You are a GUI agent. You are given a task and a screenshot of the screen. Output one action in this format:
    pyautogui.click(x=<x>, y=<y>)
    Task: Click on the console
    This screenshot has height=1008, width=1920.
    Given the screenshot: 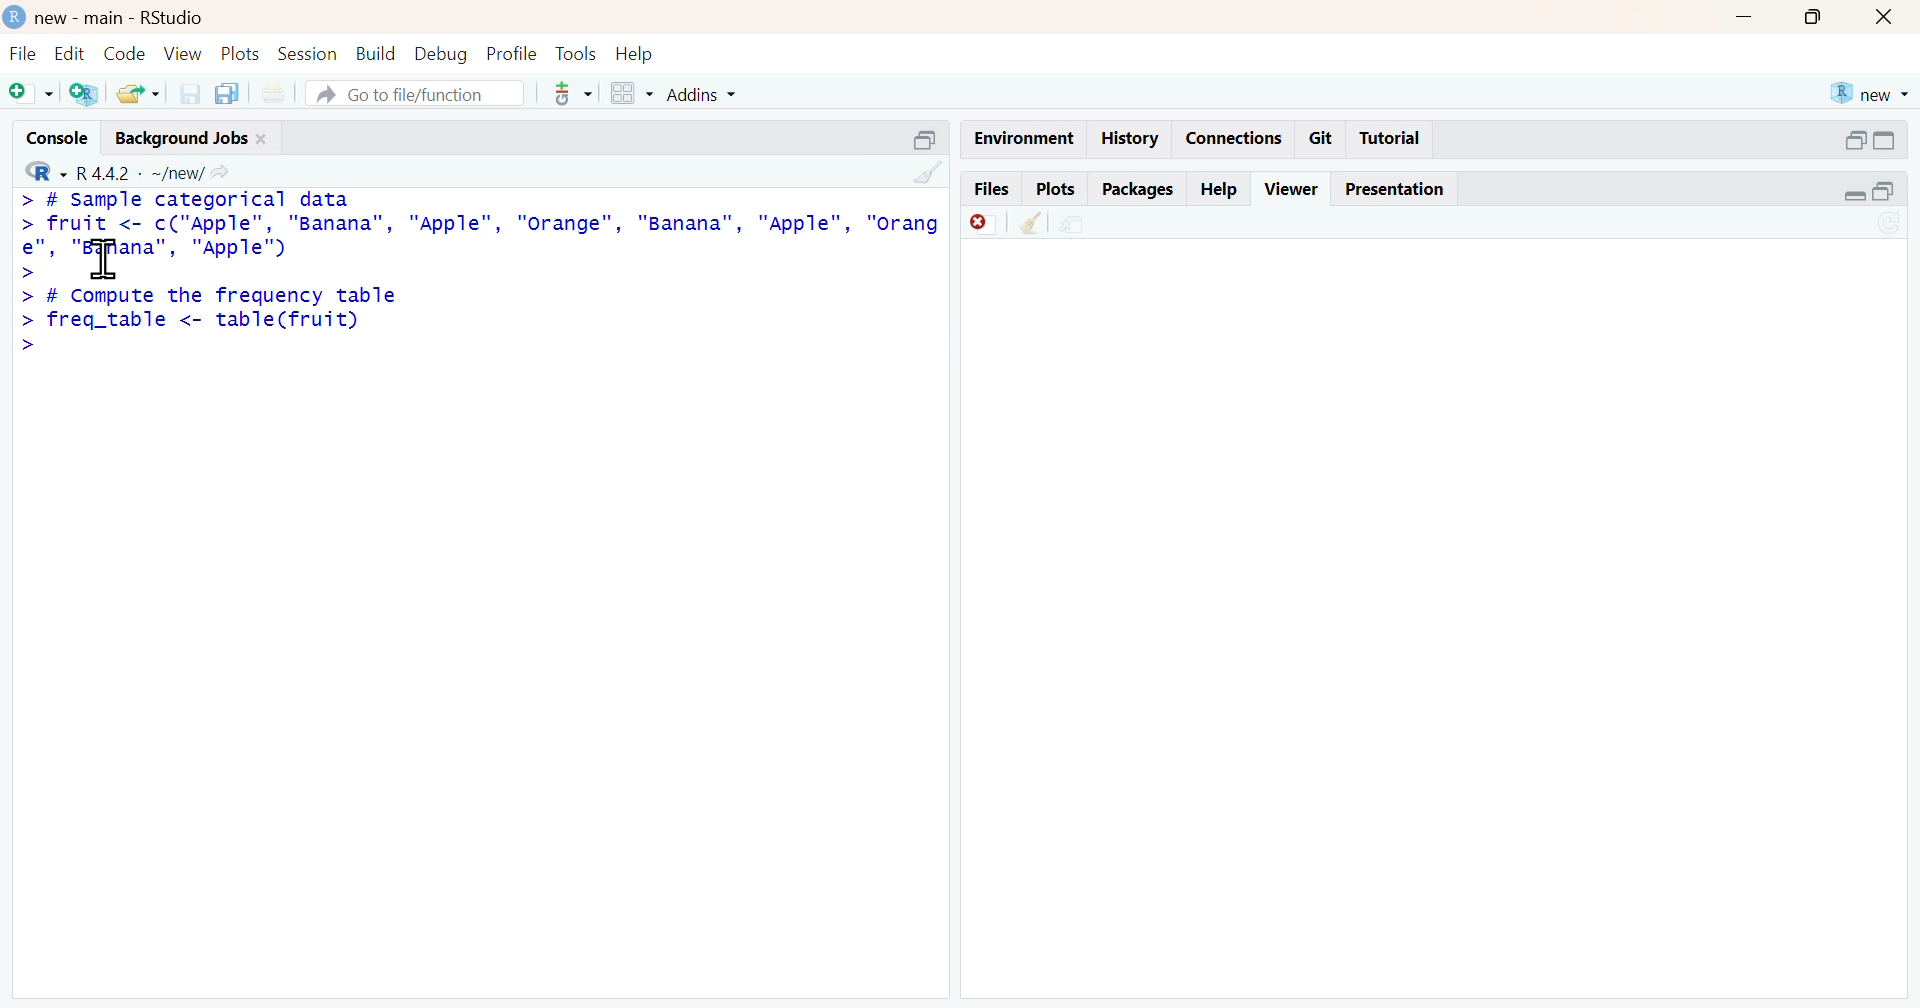 What is the action you would take?
    pyautogui.click(x=57, y=135)
    